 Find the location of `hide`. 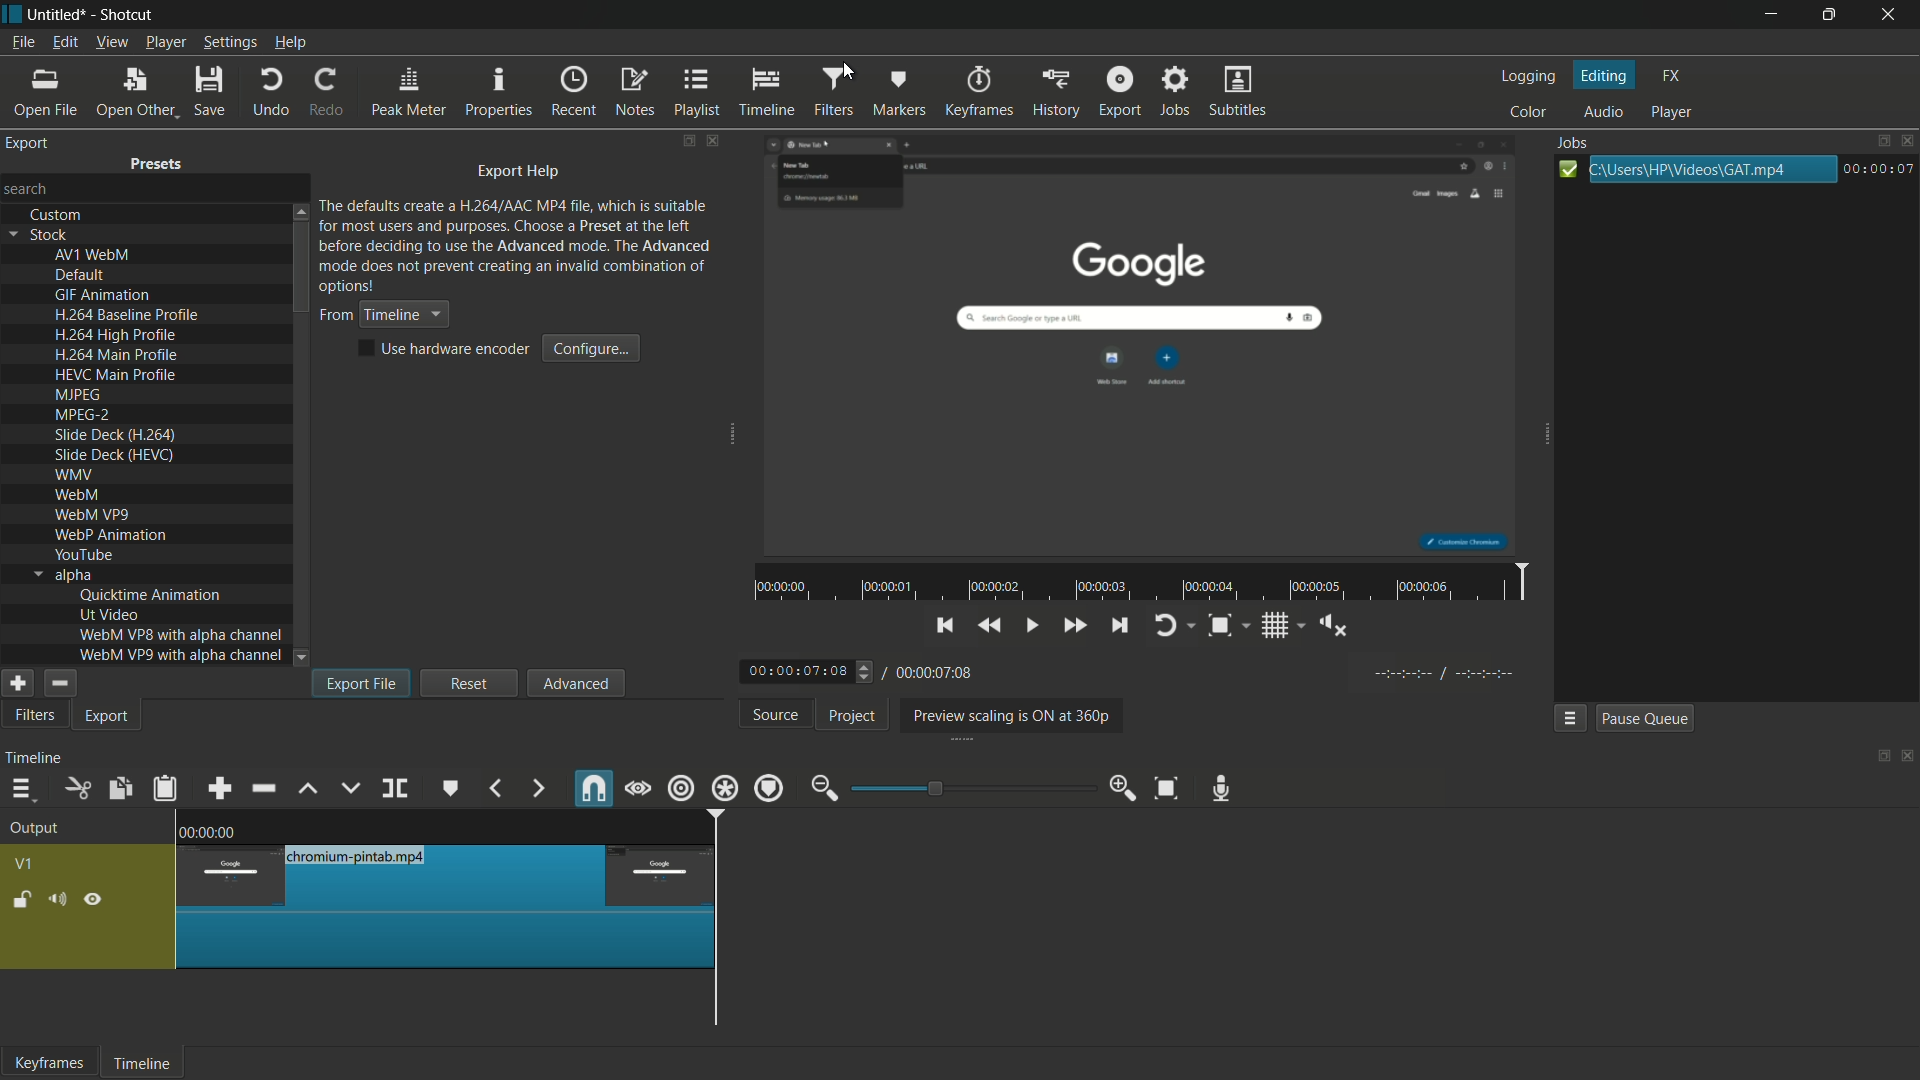

hide is located at coordinates (94, 903).